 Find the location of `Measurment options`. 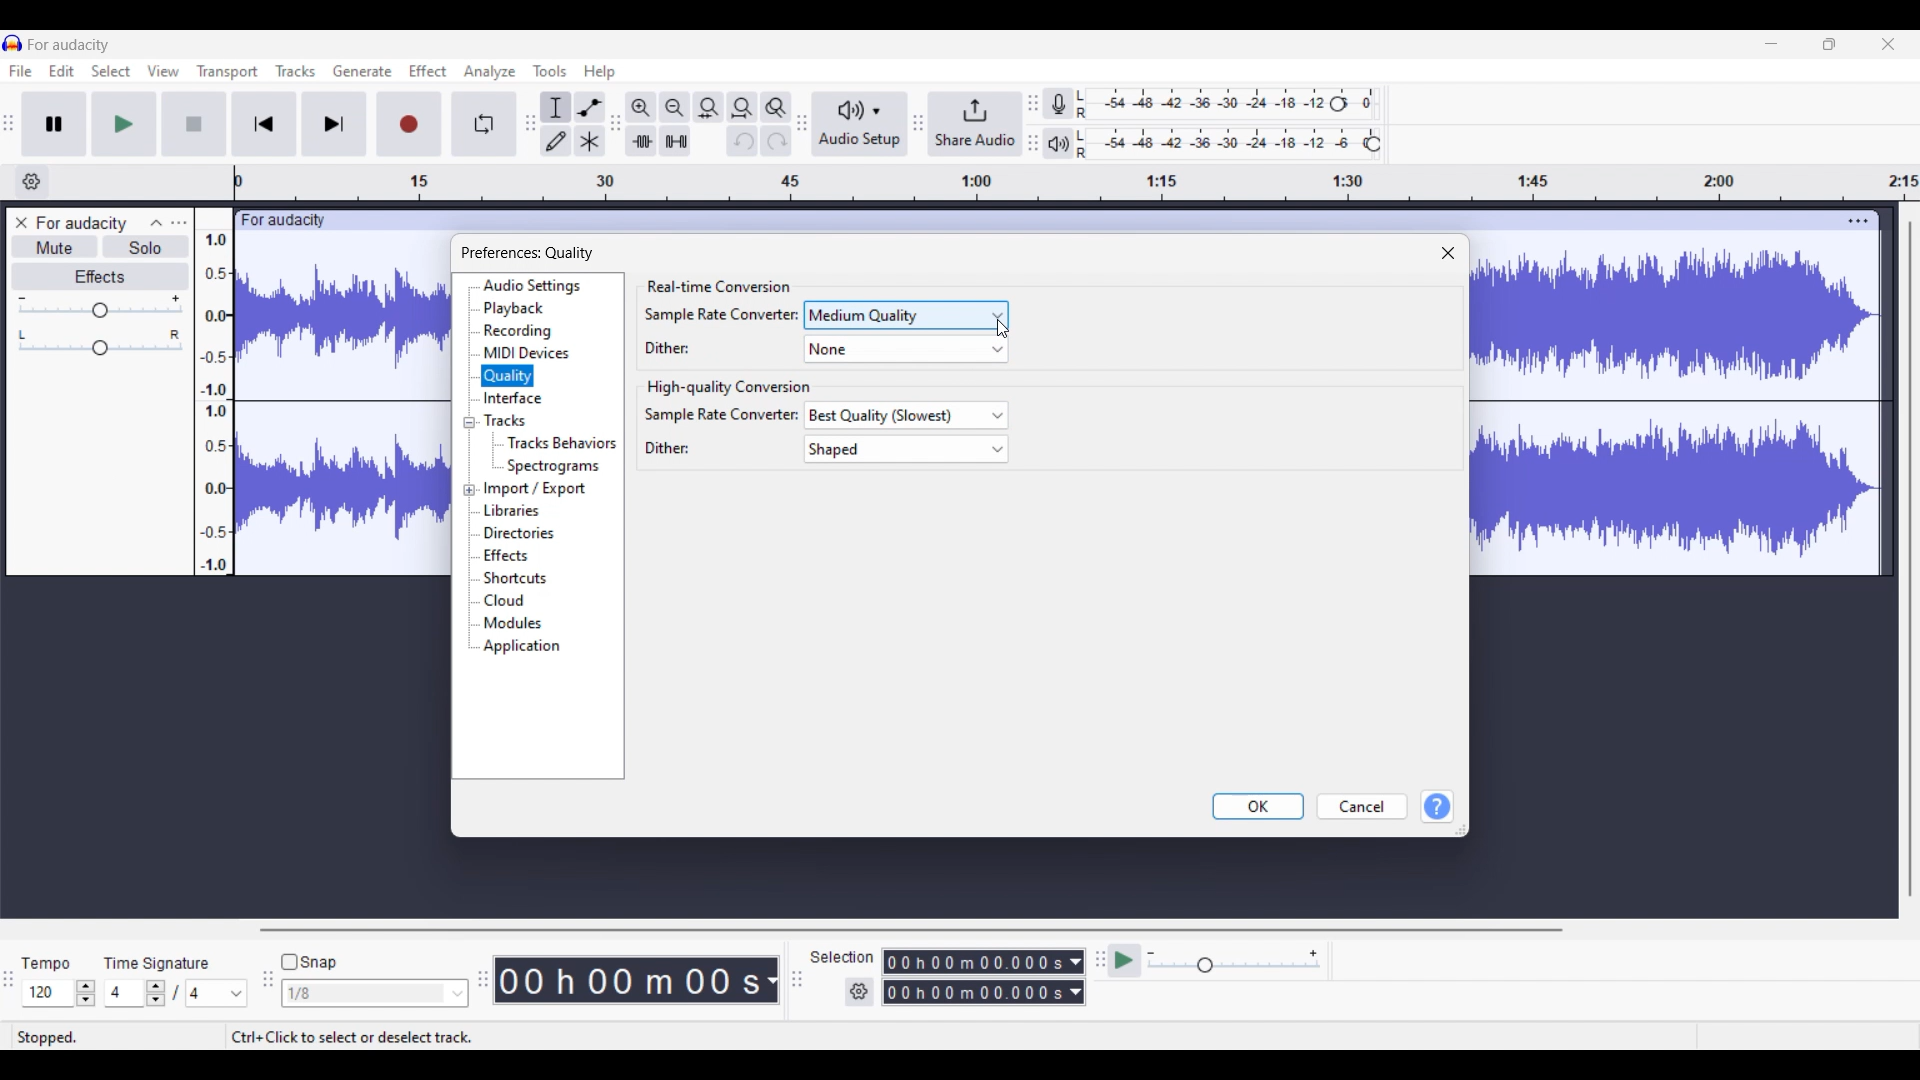

Measurment options is located at coordinates (984, 977).